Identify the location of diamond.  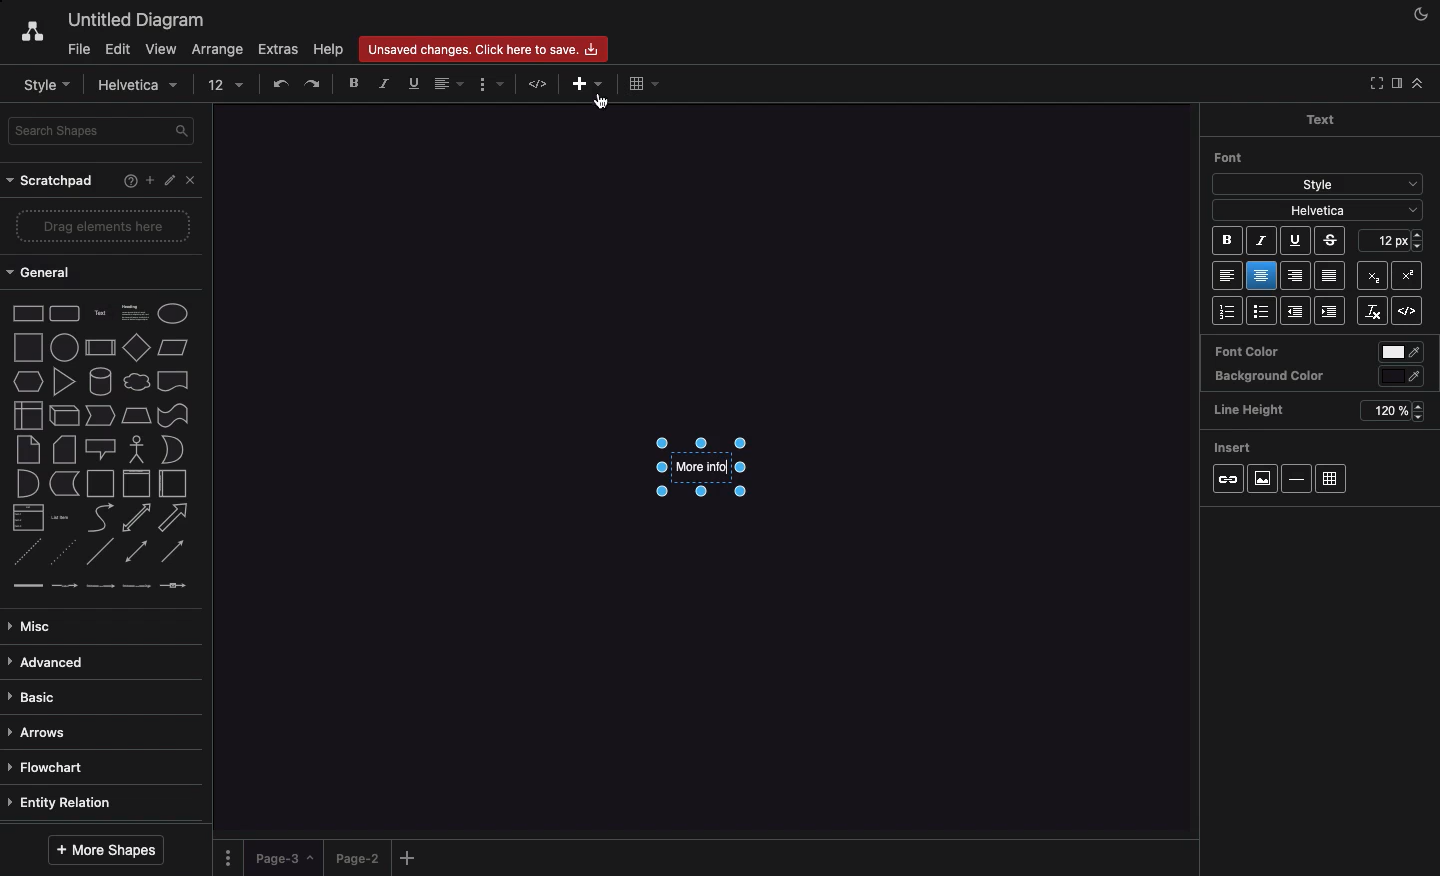
(137, 346).